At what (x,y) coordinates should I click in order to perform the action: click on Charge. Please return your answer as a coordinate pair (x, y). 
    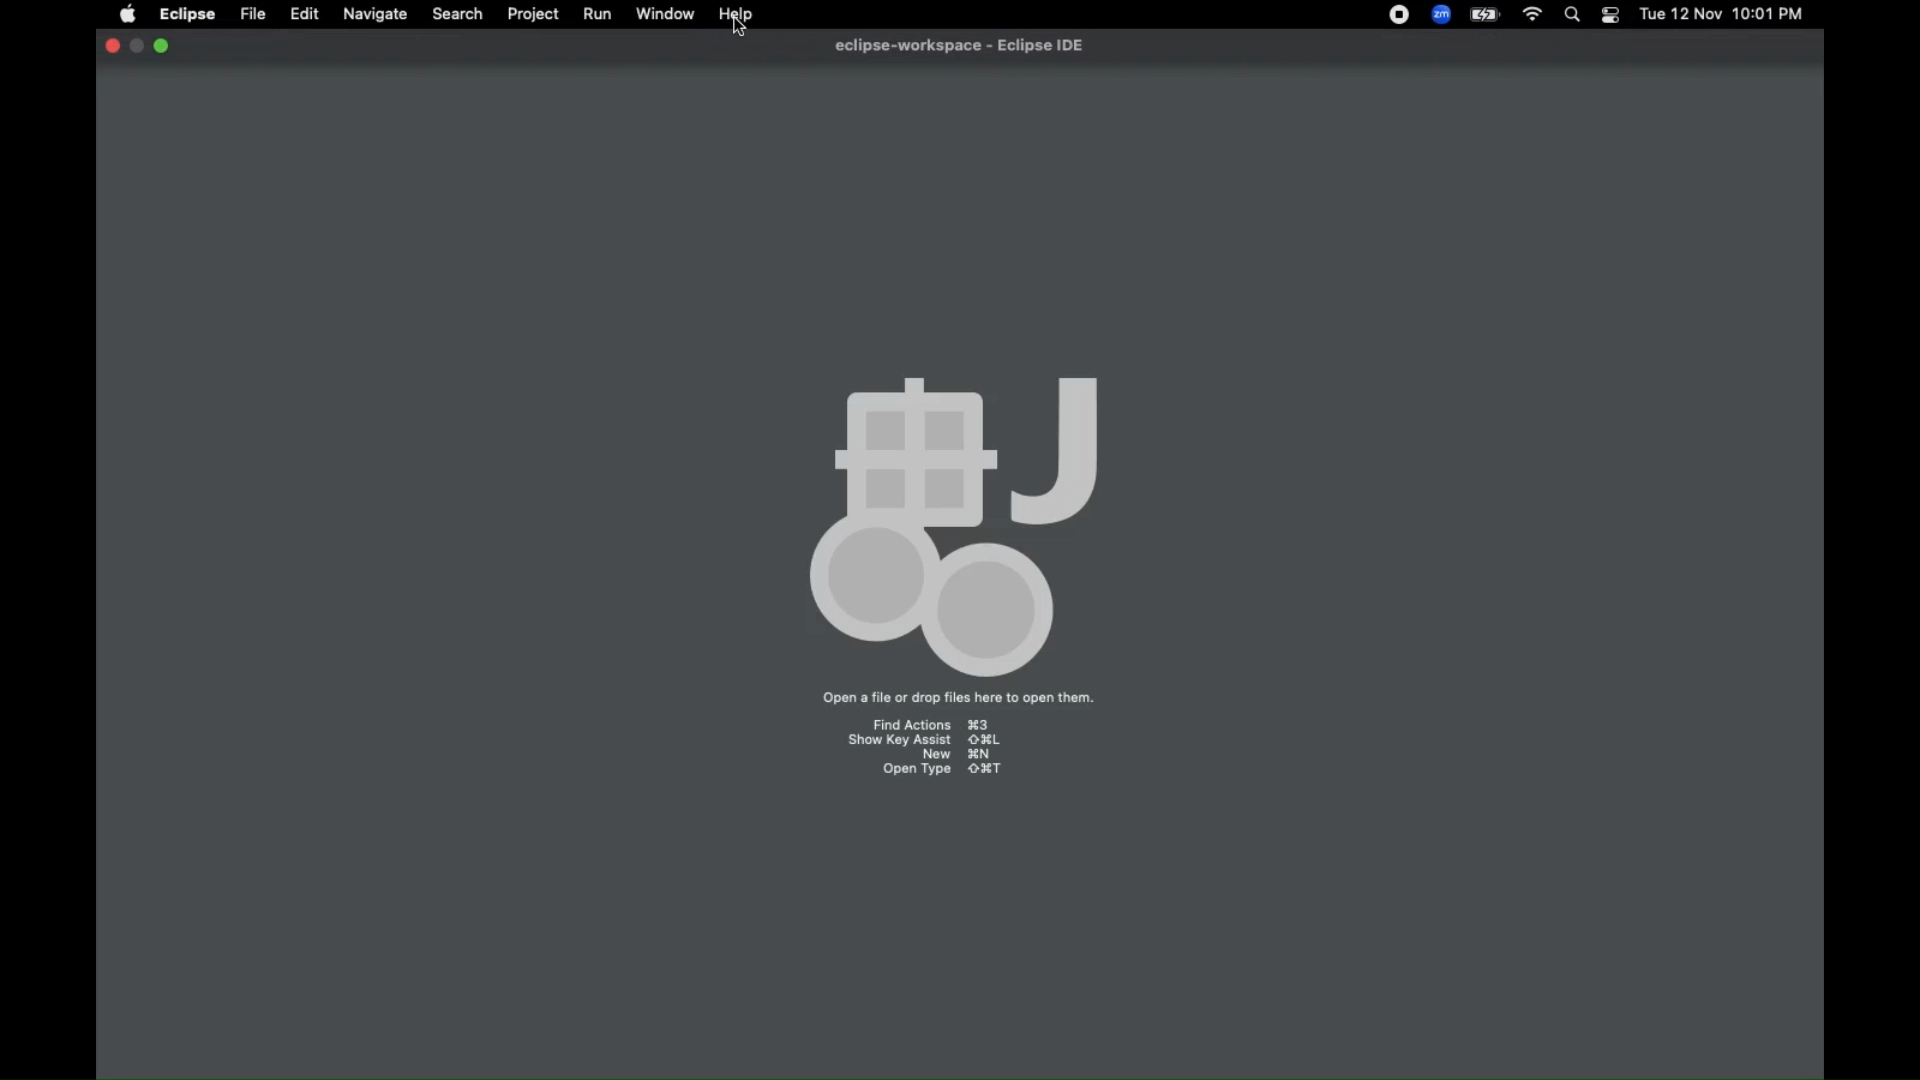
    Looking at the image, I should click on (1485, 15).